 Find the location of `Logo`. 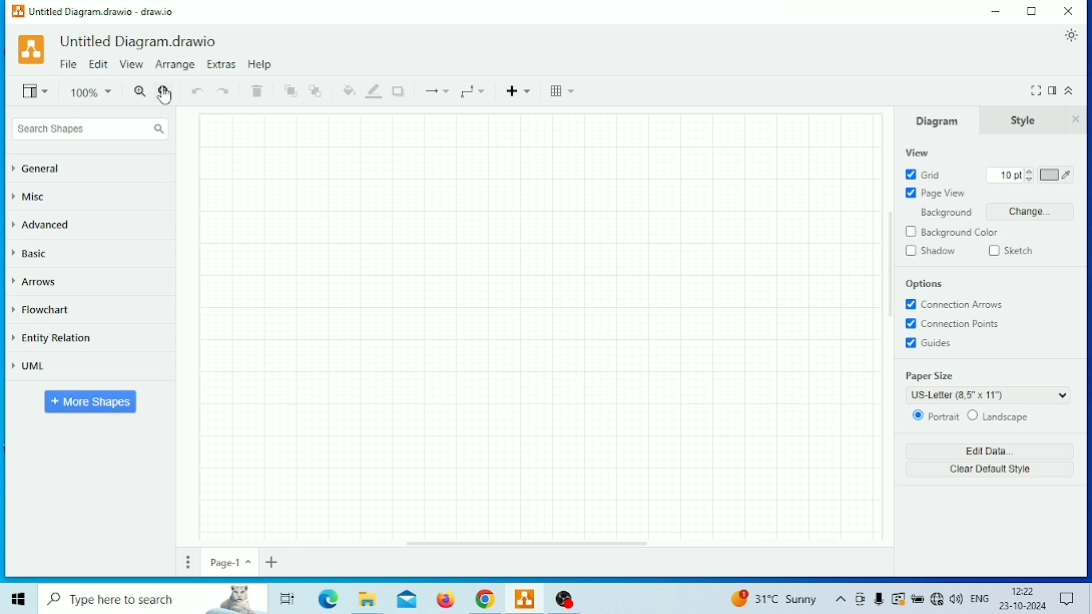

Logo is located at coordinates (31, 50).